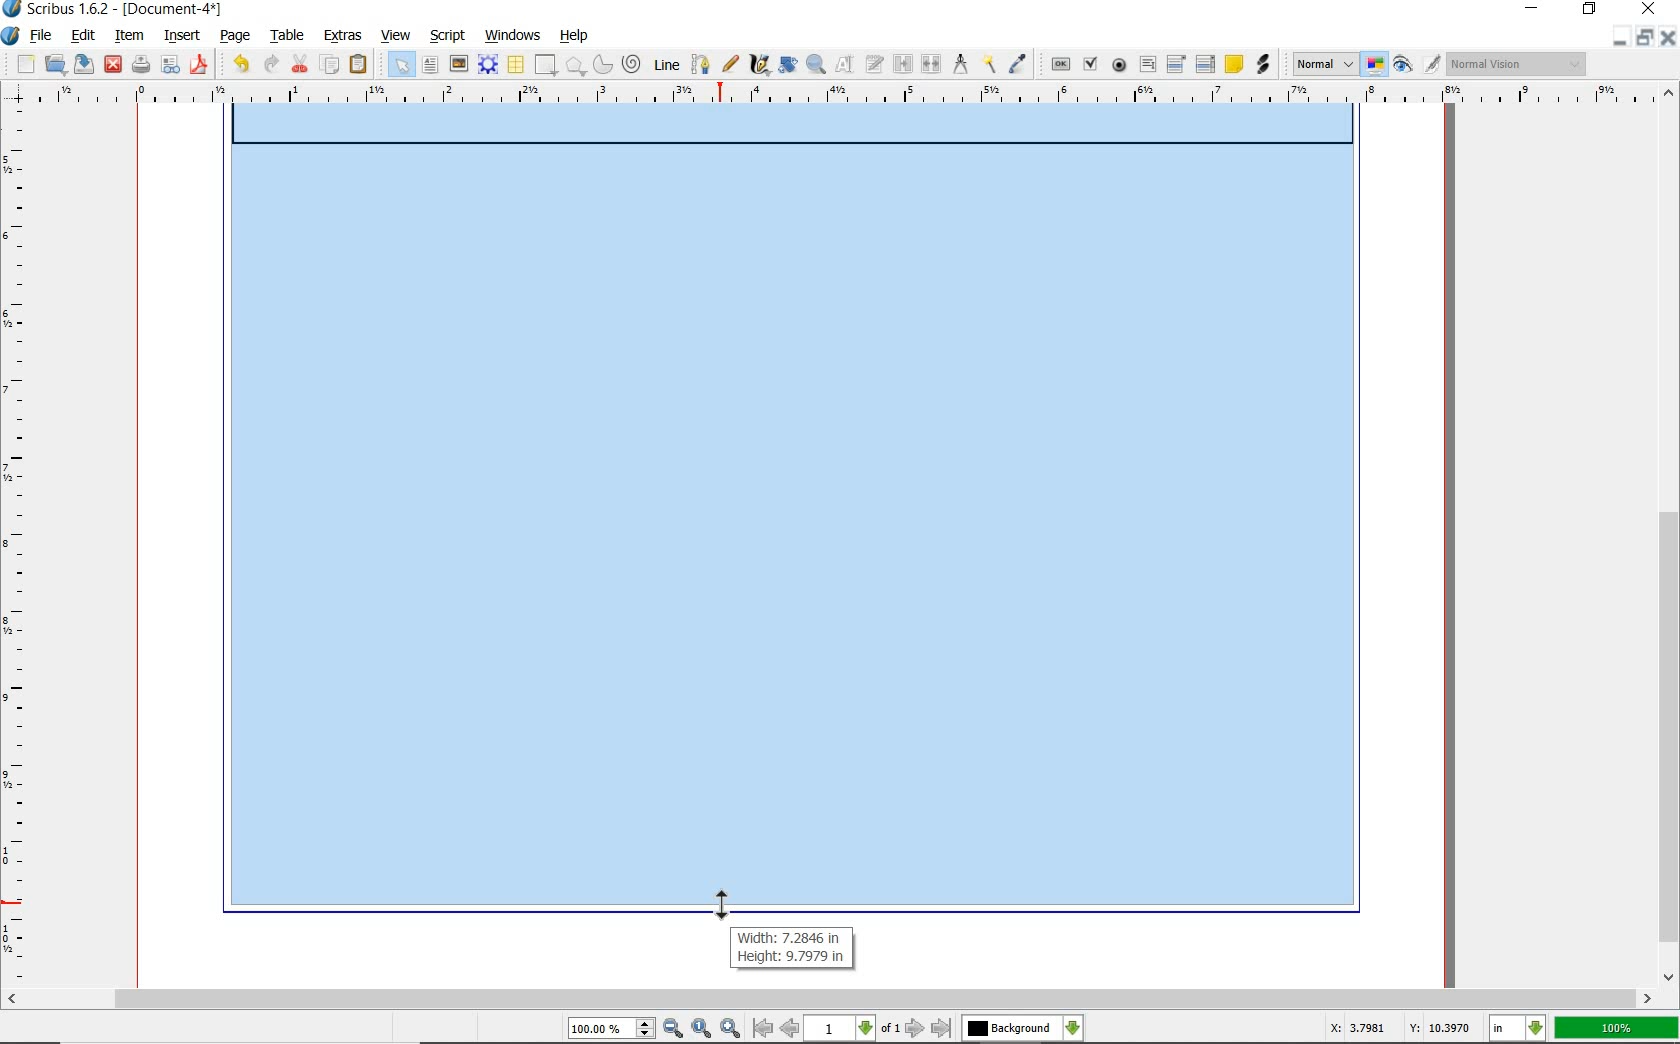 The height and width of the screenshot is (1044, 1680). What do you see at coordinates (56, 65) in the screenshot?
I see `open` at bounding box center [56, 65].